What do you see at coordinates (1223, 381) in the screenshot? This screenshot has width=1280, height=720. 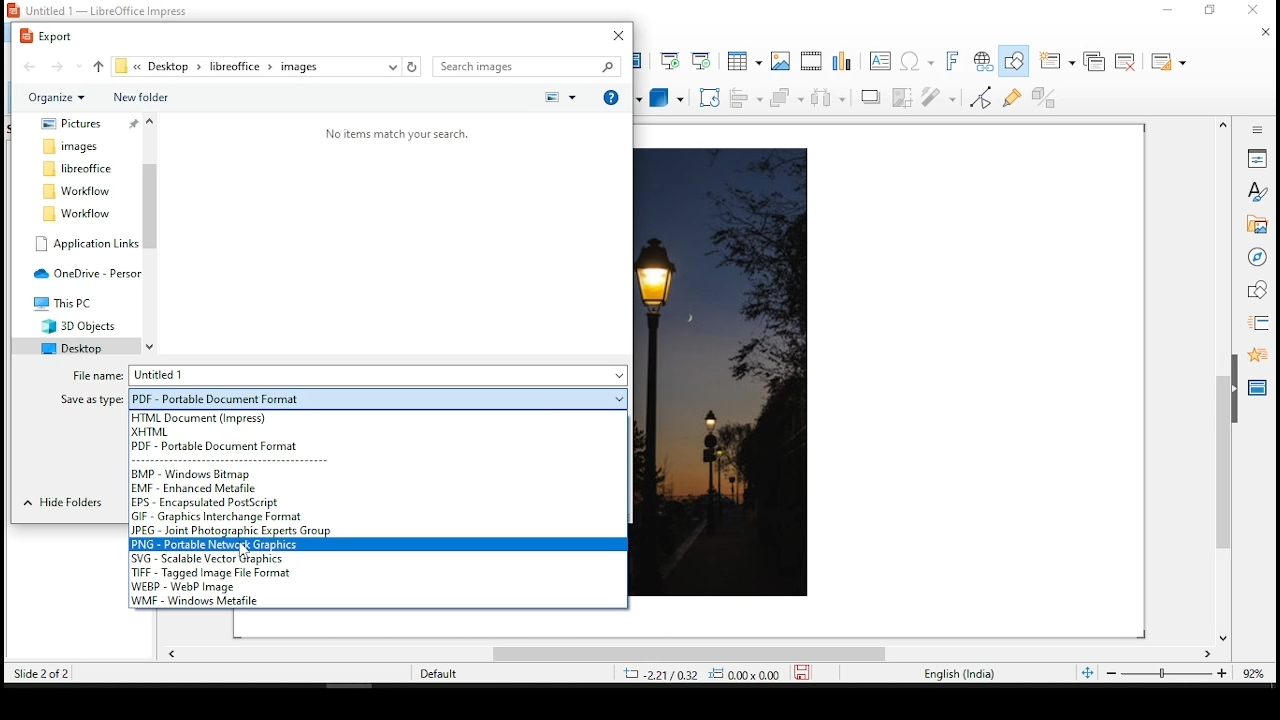 I see `scroll bar` at bounding box center [1223, 381].